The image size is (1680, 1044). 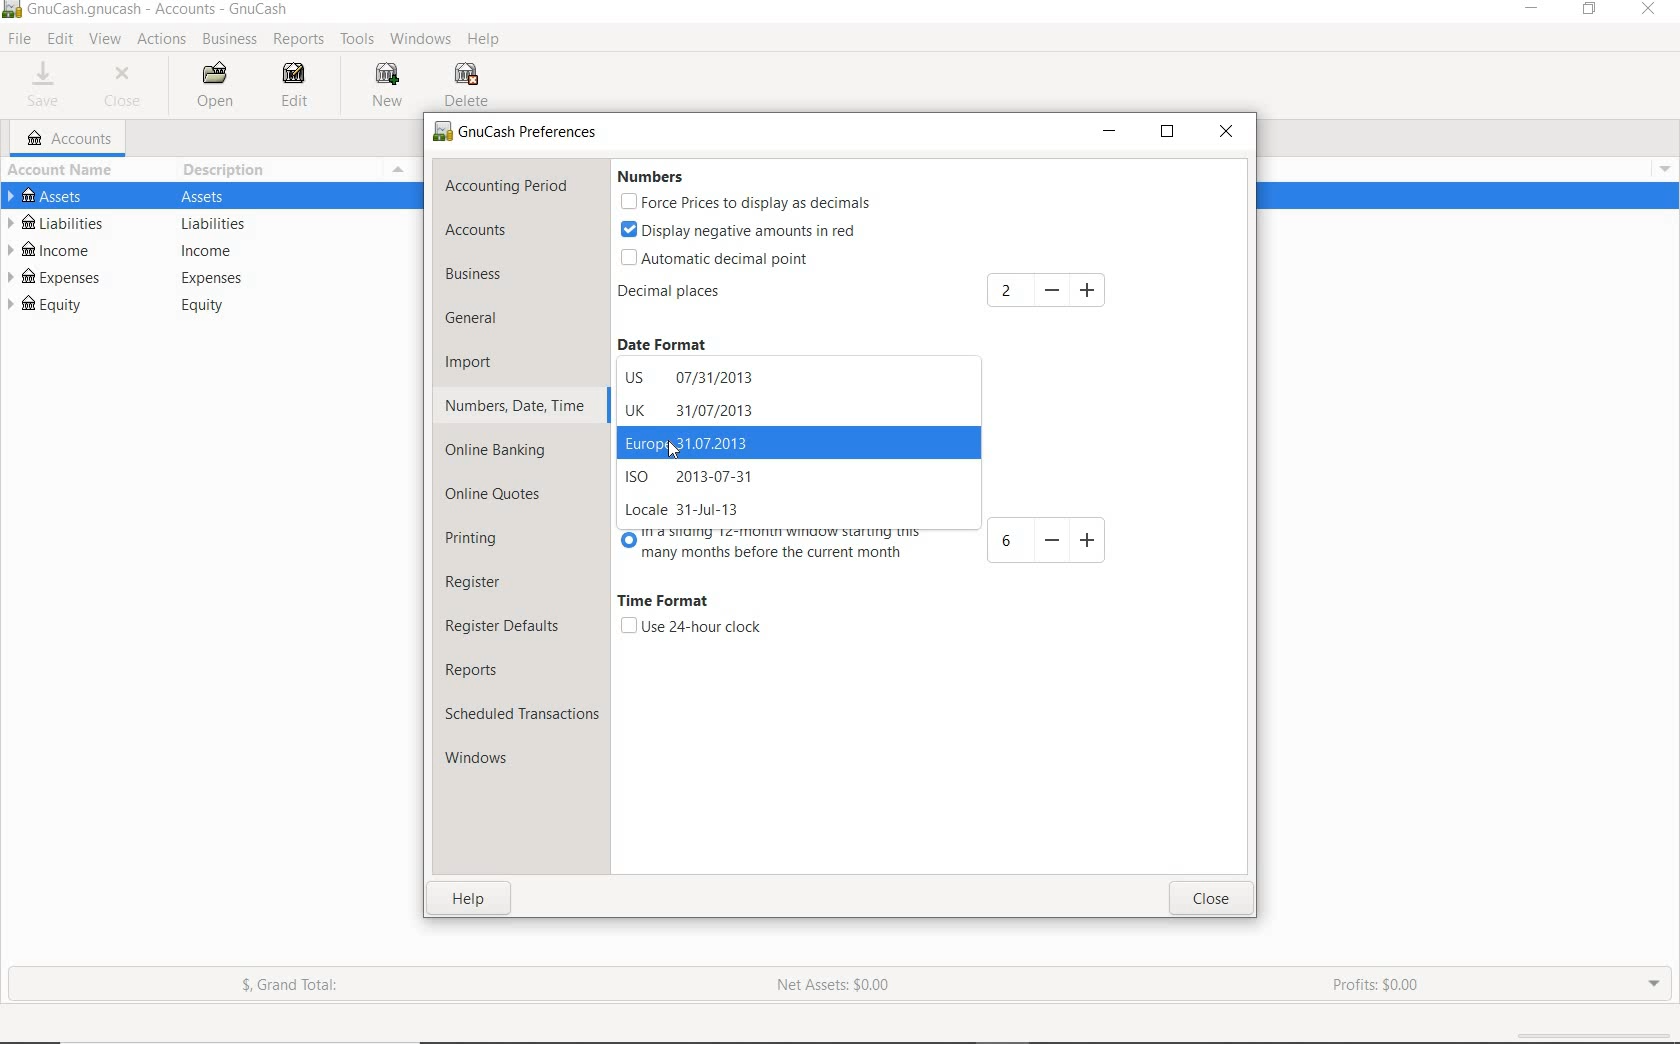 I want to click on add decimal points, so click(x=1050, y=290).